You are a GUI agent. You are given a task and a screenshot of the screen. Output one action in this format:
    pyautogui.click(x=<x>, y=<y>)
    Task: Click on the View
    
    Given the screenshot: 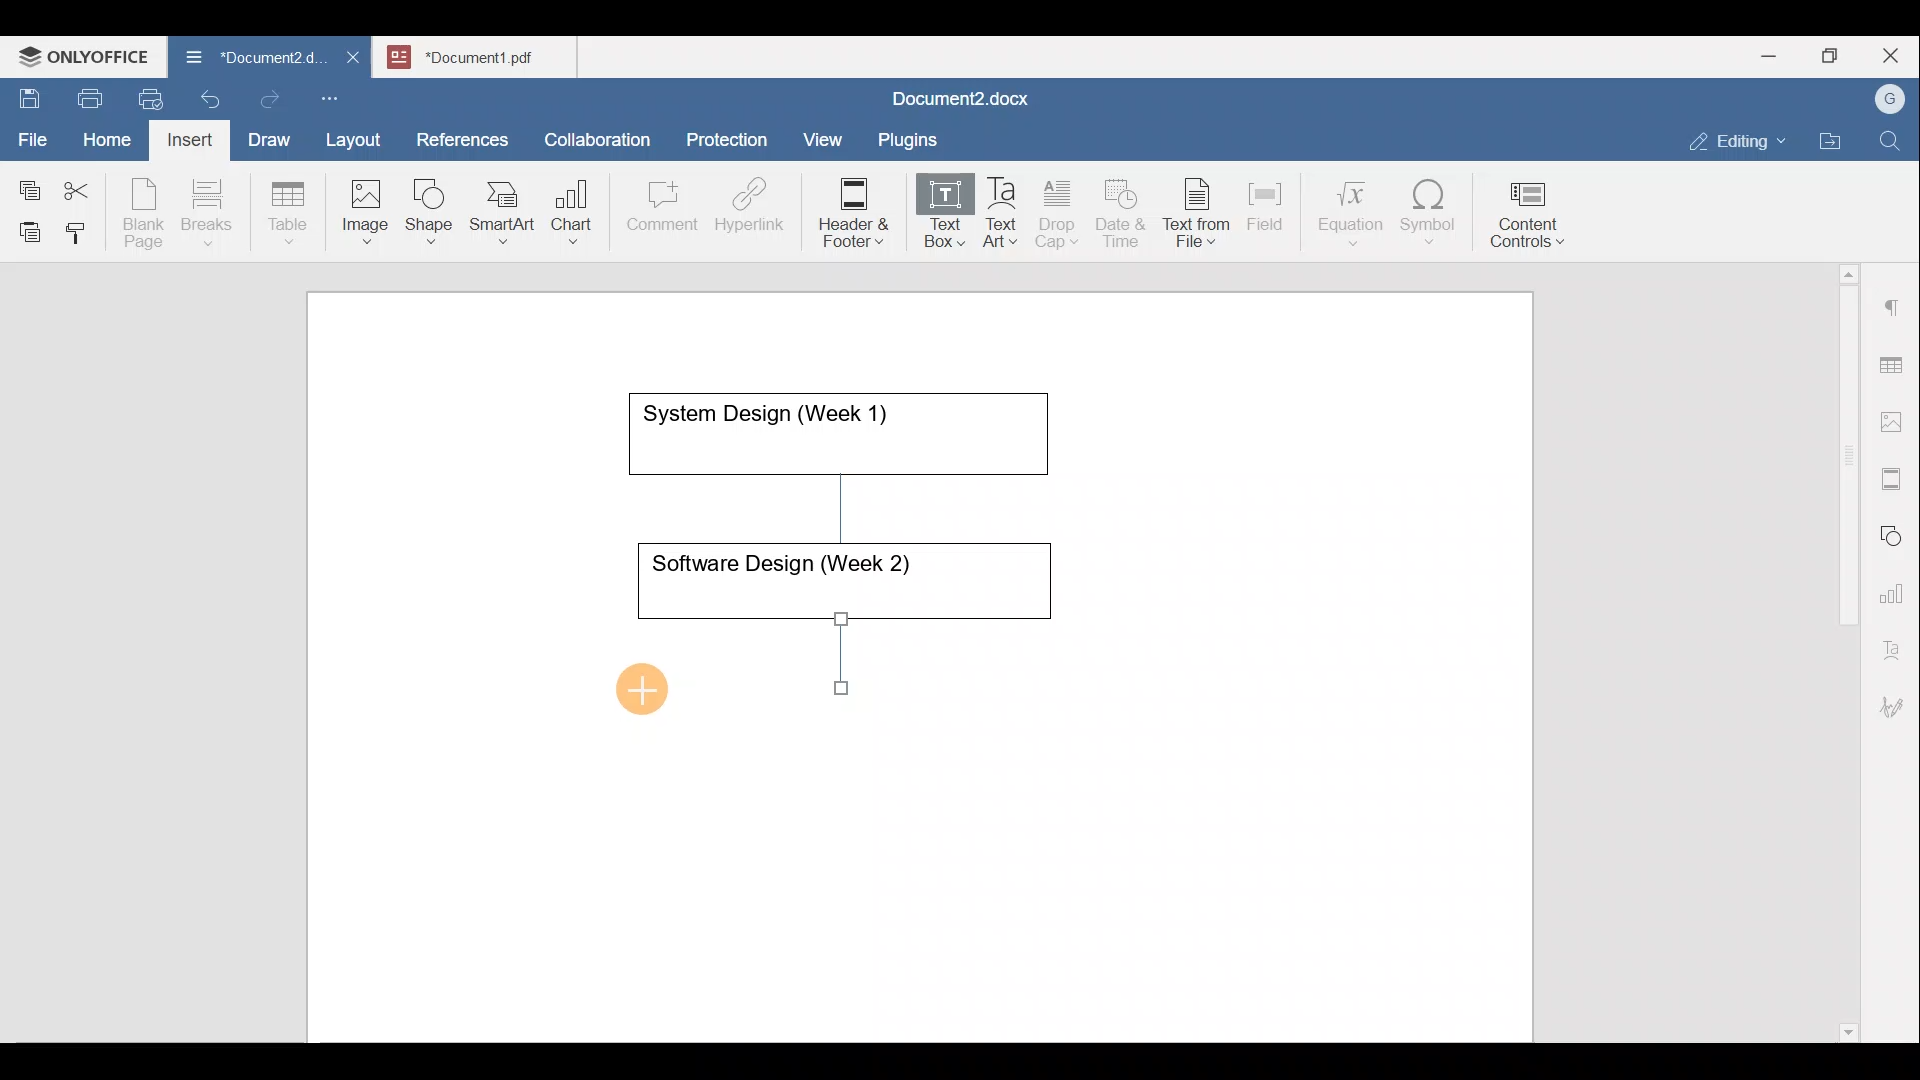 What is the action you would take?
    pyautogui.click(x=824, y=133)
    